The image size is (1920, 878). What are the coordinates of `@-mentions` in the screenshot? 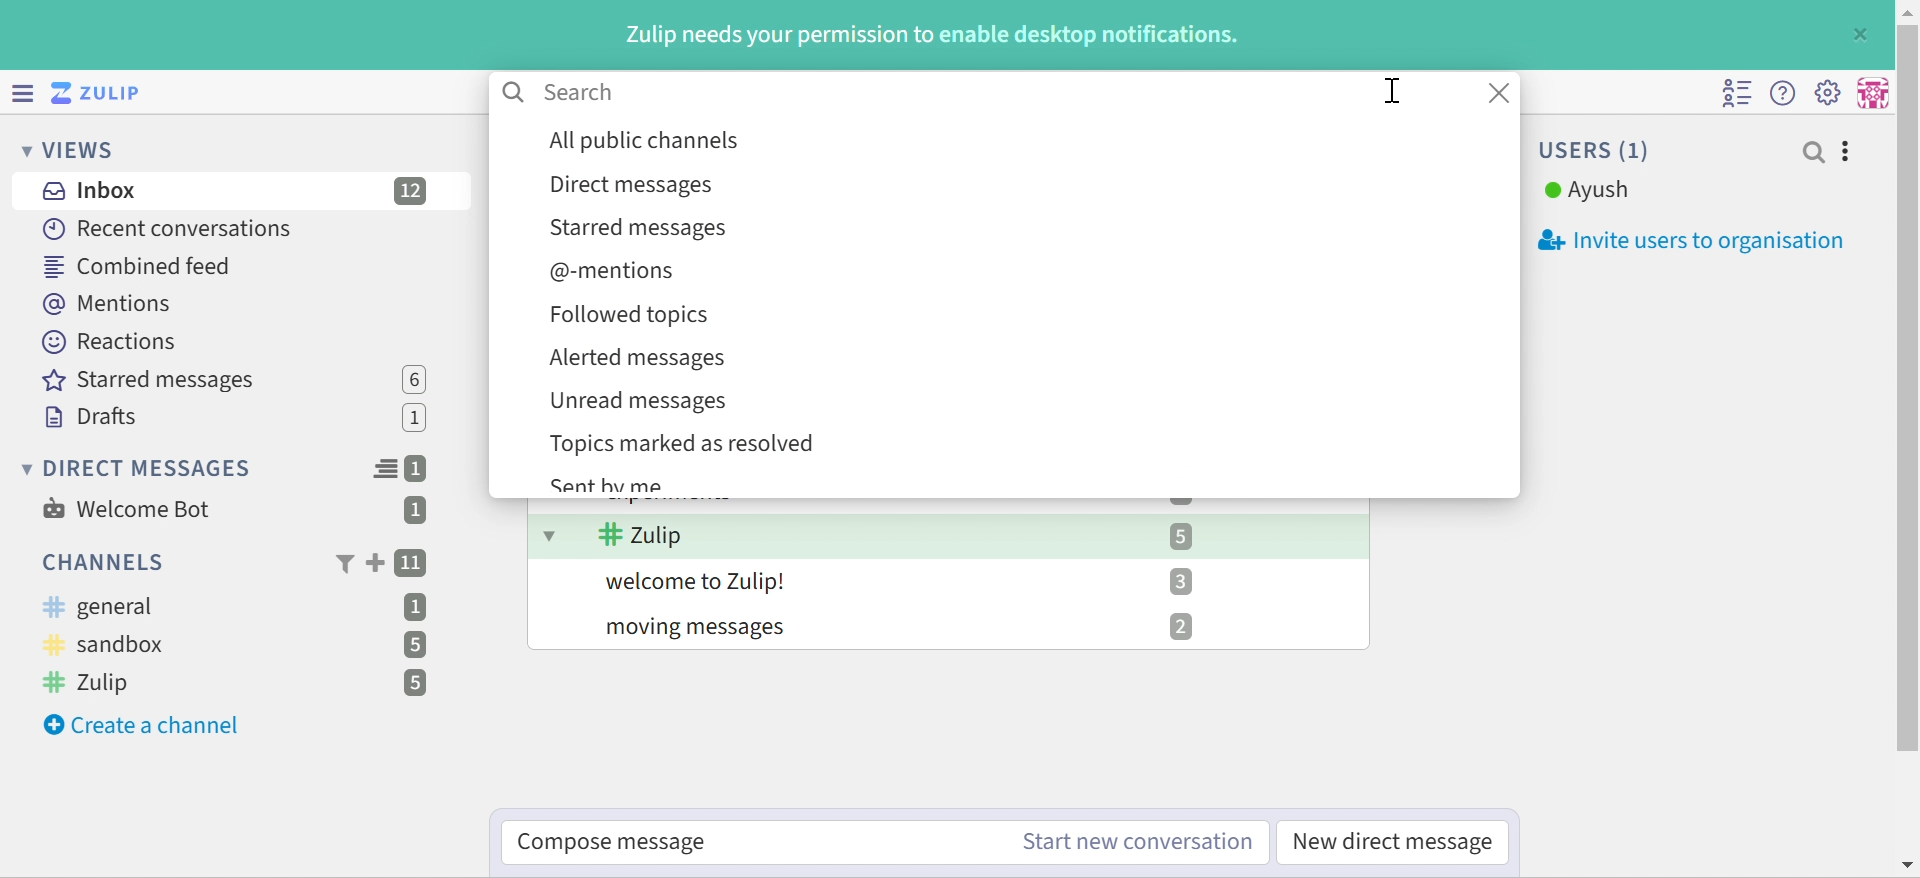 It's located at (610, 272).